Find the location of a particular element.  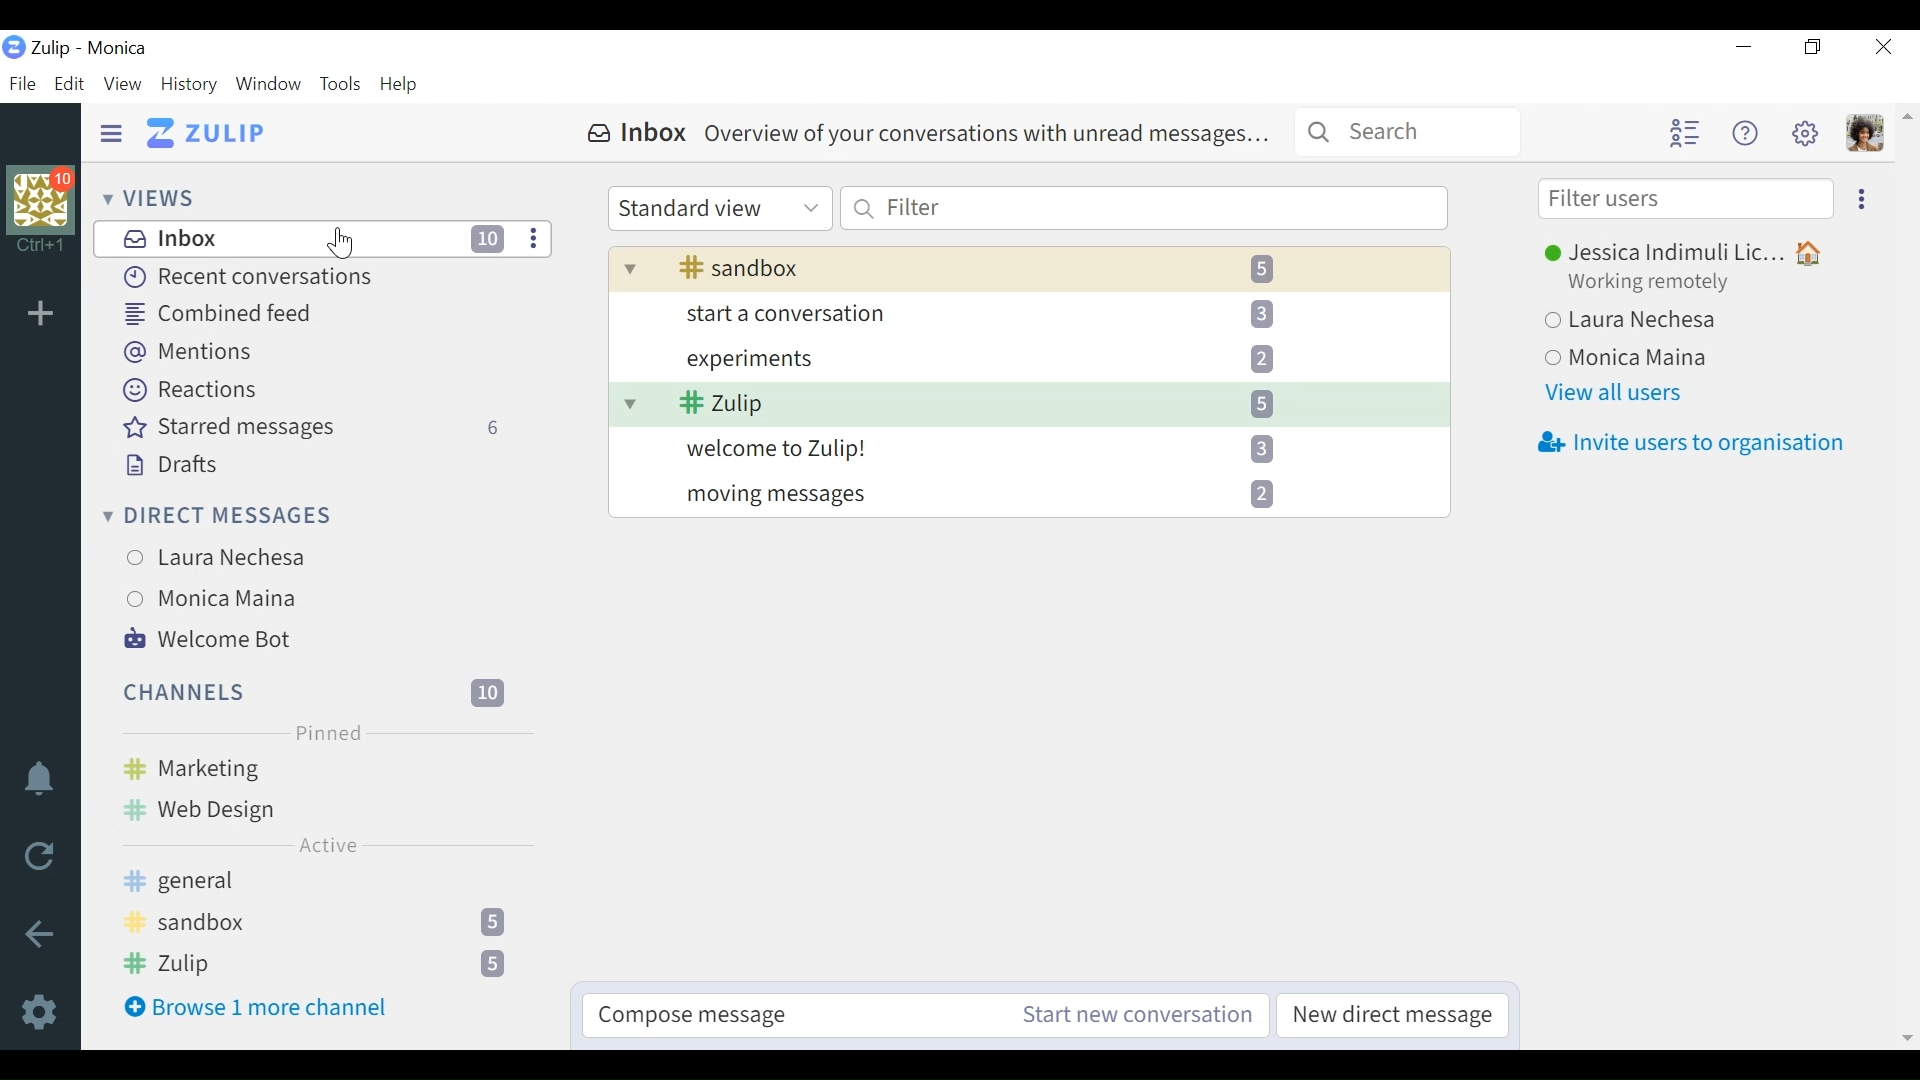

Channel is located at coordinates (319, 926).